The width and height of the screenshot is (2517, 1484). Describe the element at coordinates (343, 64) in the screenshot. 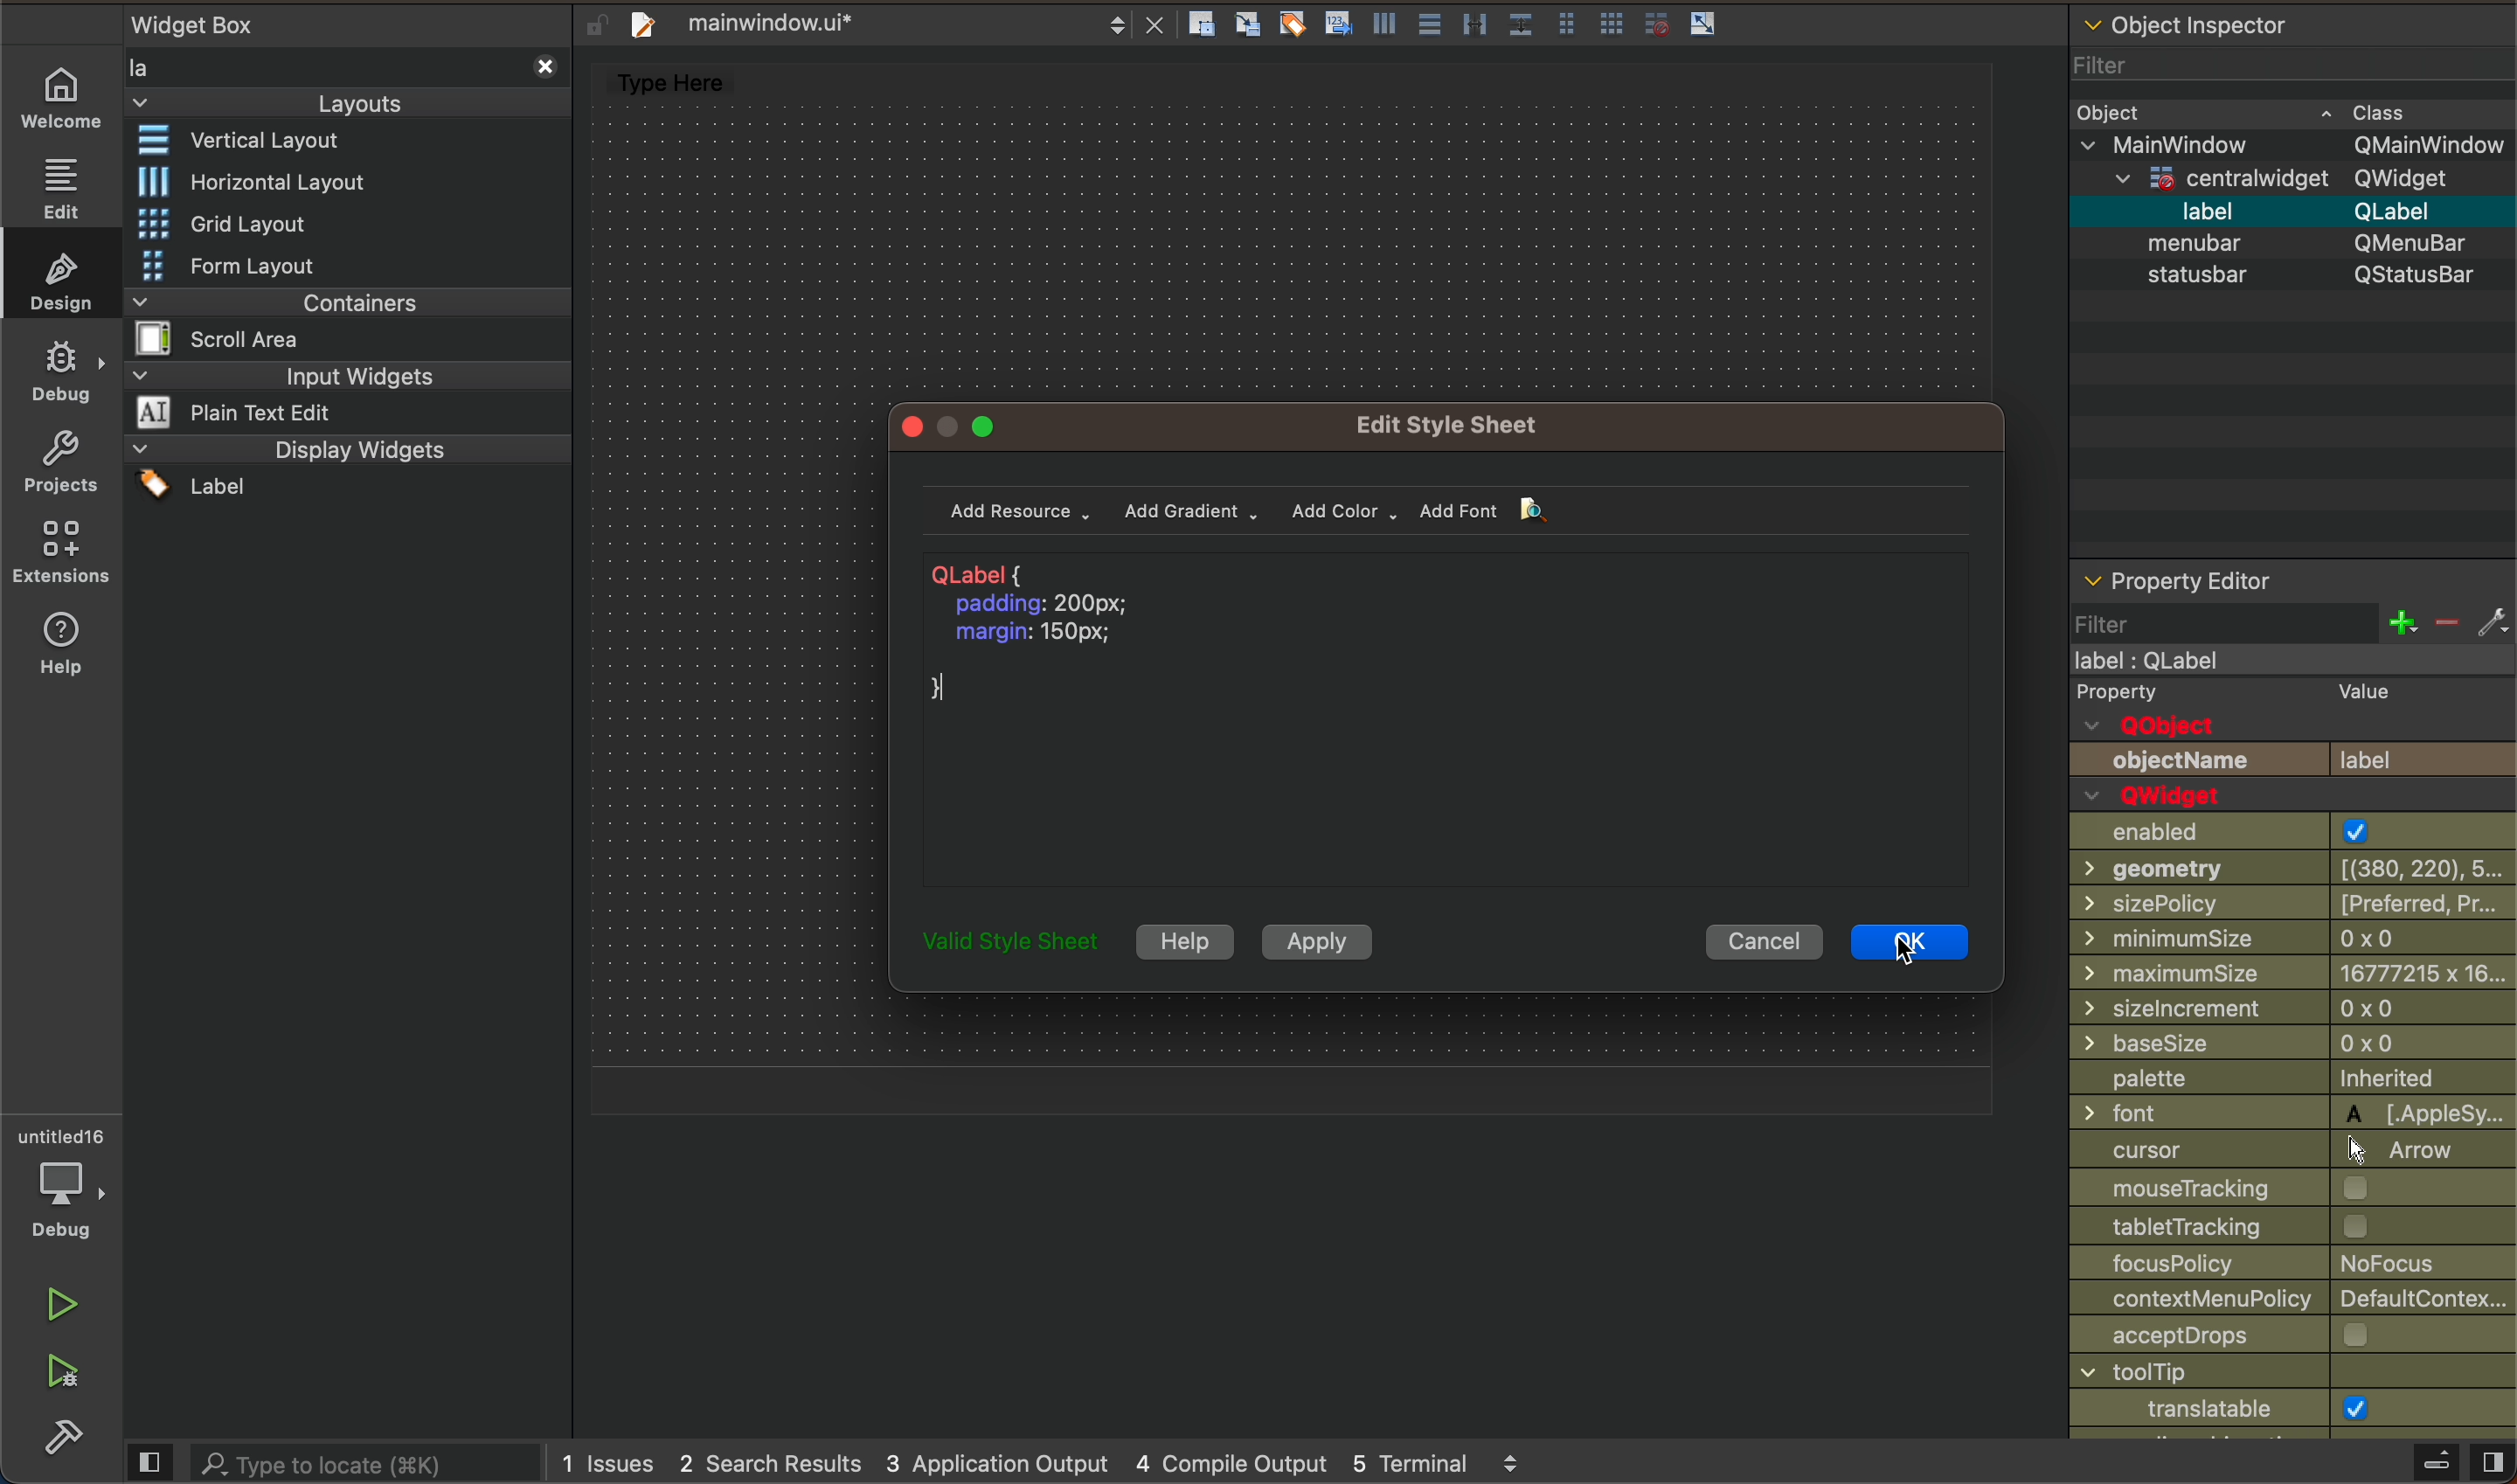

I see `widget box` at that location.